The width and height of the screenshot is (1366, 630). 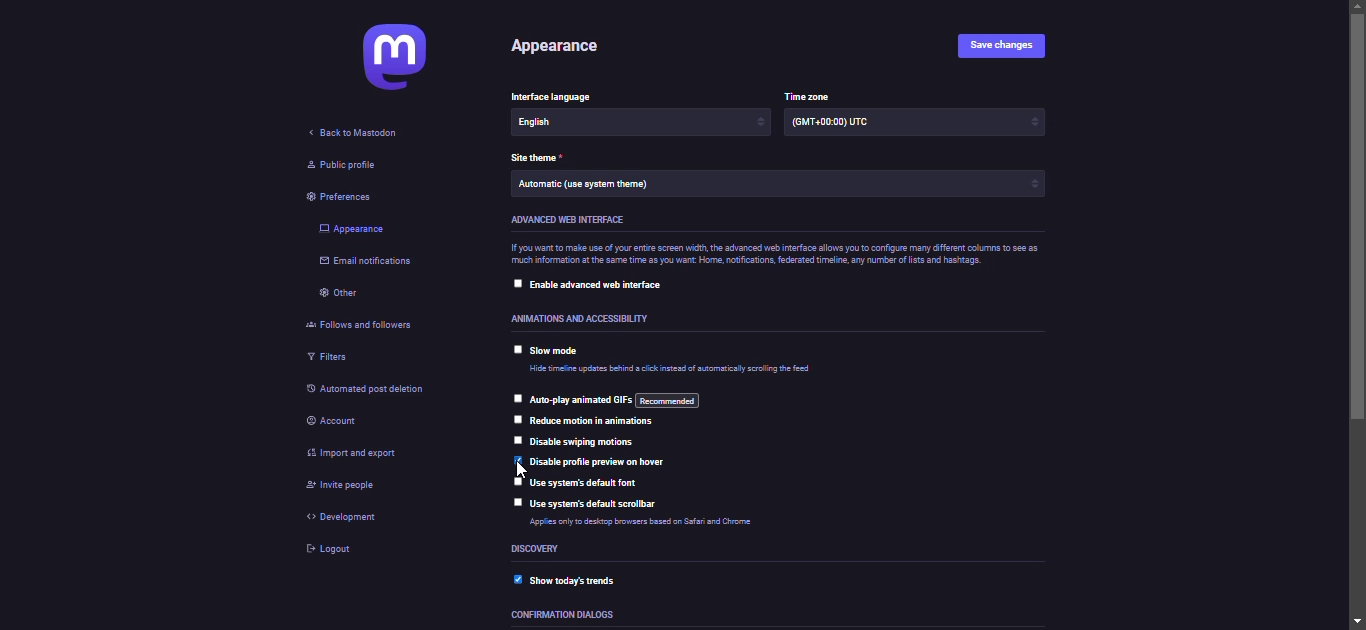 What do you see at coordinates (564, 219) in the screenshot?
I see `advanced web interface` at bounding box center [564, 219].